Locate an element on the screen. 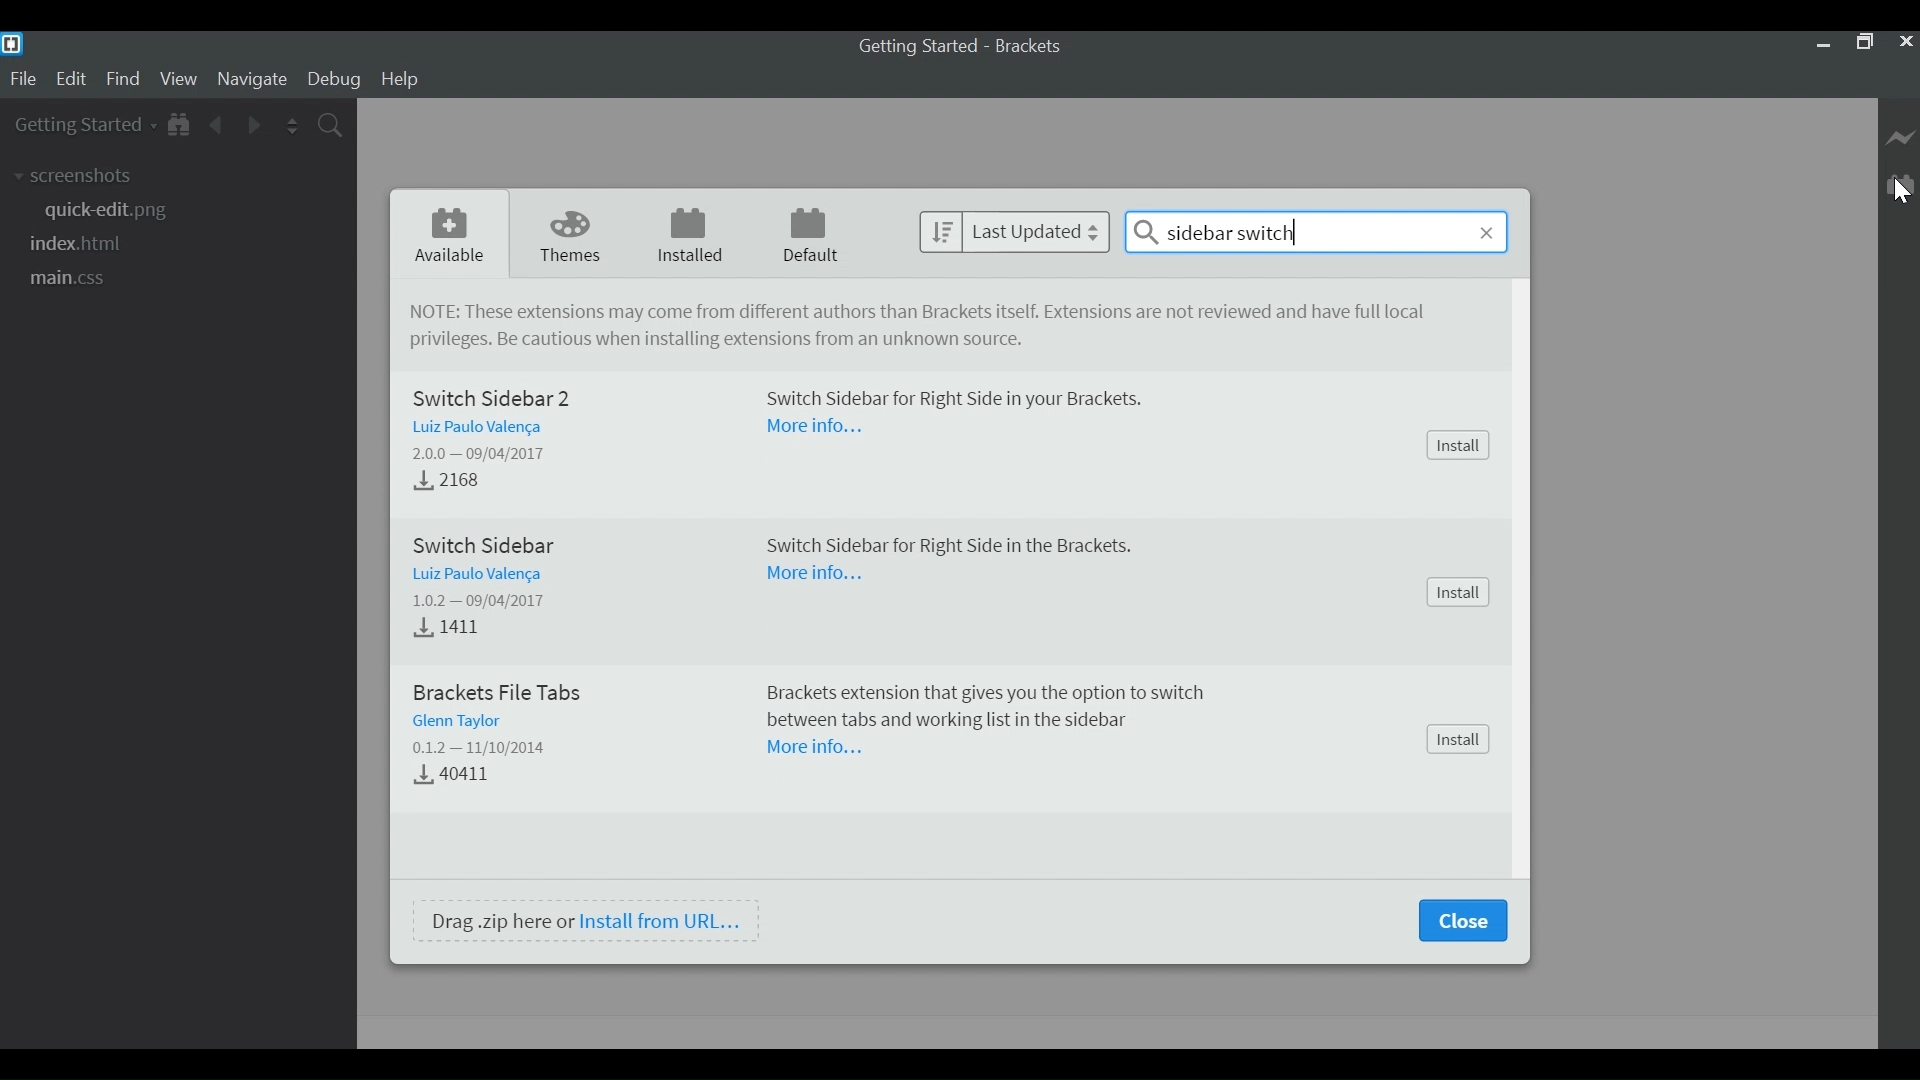  Switch Sidebar 2 is located at coordinates (490, 398).